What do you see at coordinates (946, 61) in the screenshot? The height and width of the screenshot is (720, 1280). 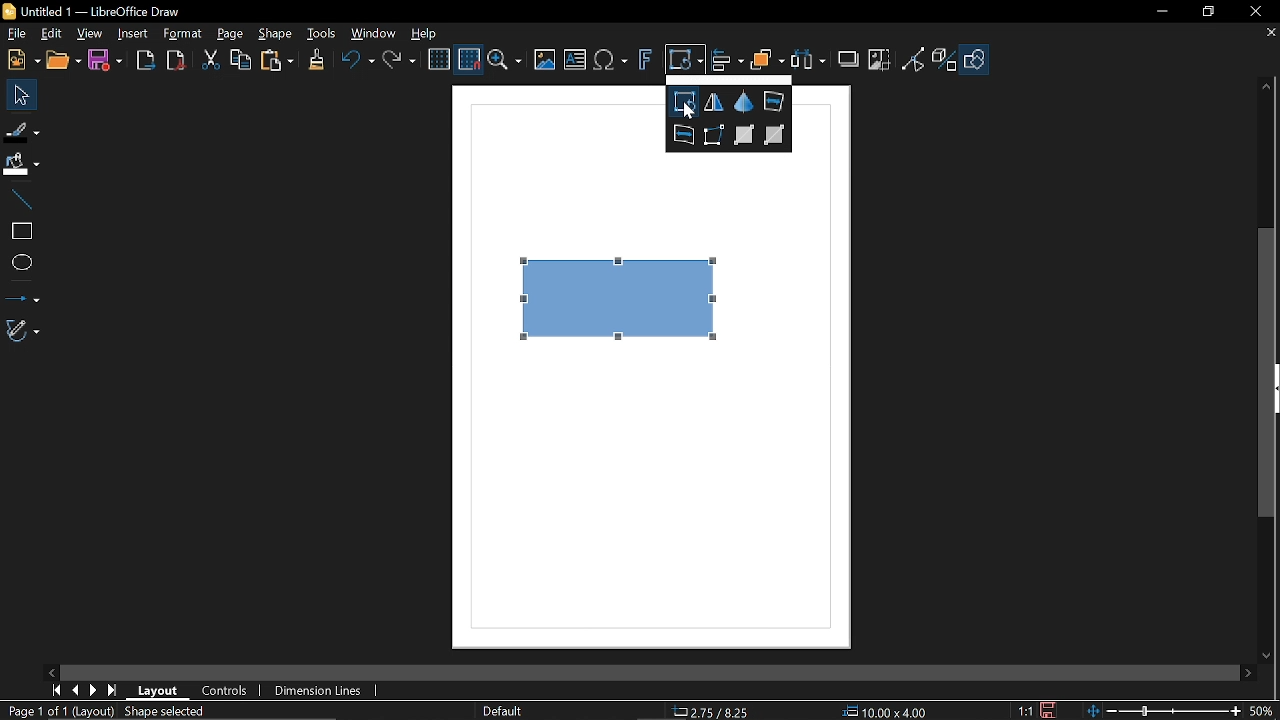 I see `Toggle extrusion` at bounding box center [946, 61].